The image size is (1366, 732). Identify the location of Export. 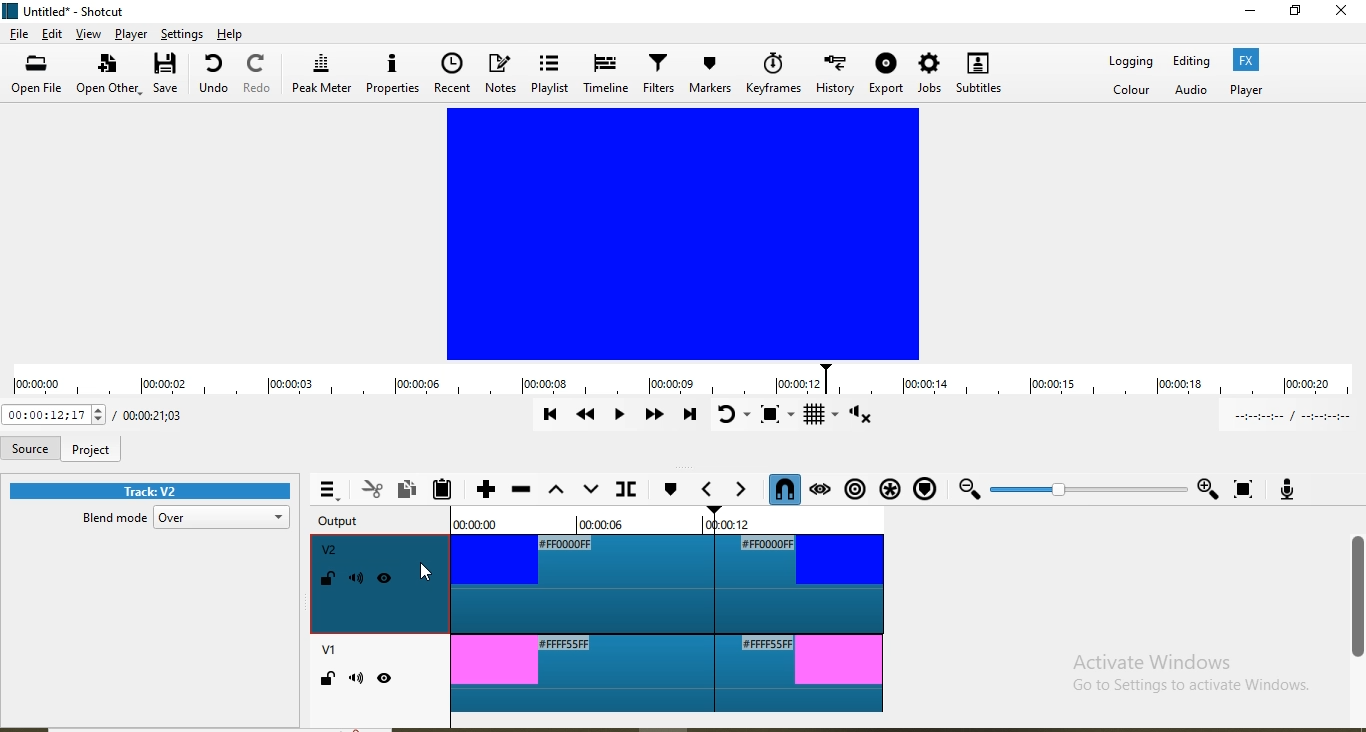
(886, 77).